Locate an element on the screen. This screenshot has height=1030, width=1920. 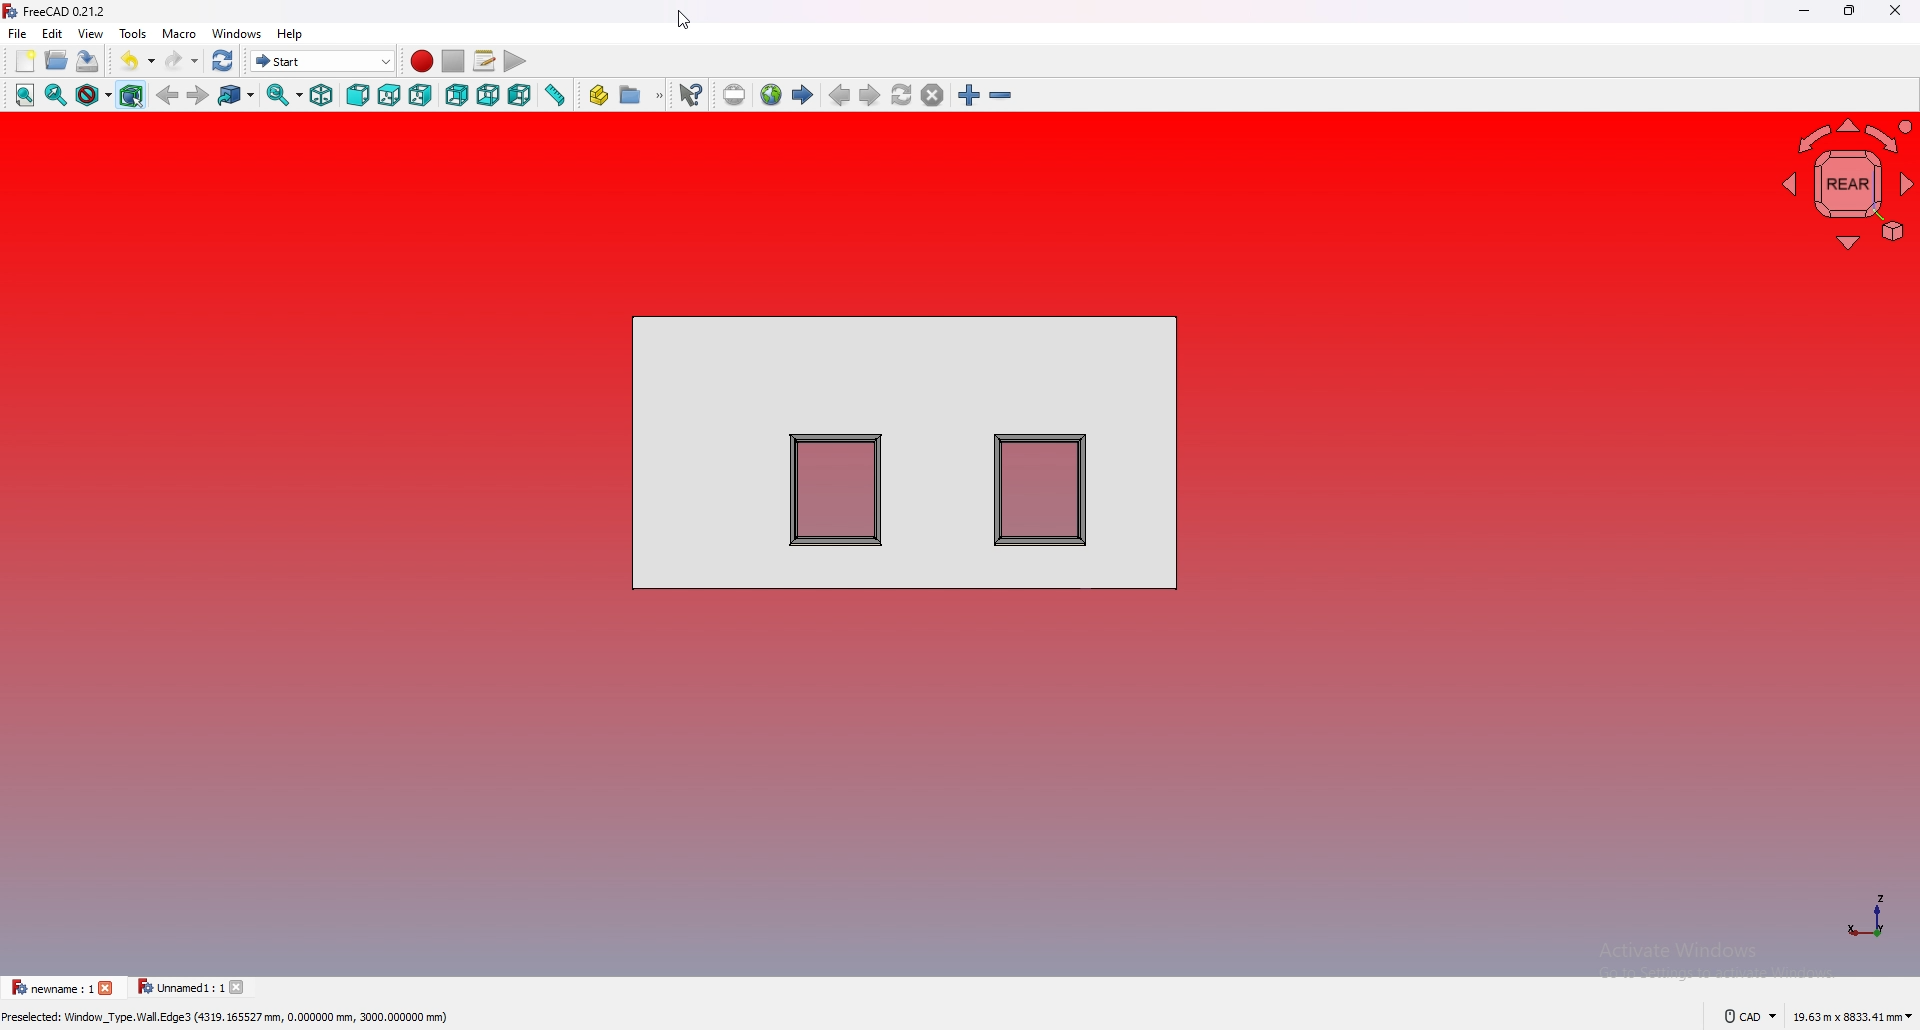
rear is located at coordinates (459, 95).